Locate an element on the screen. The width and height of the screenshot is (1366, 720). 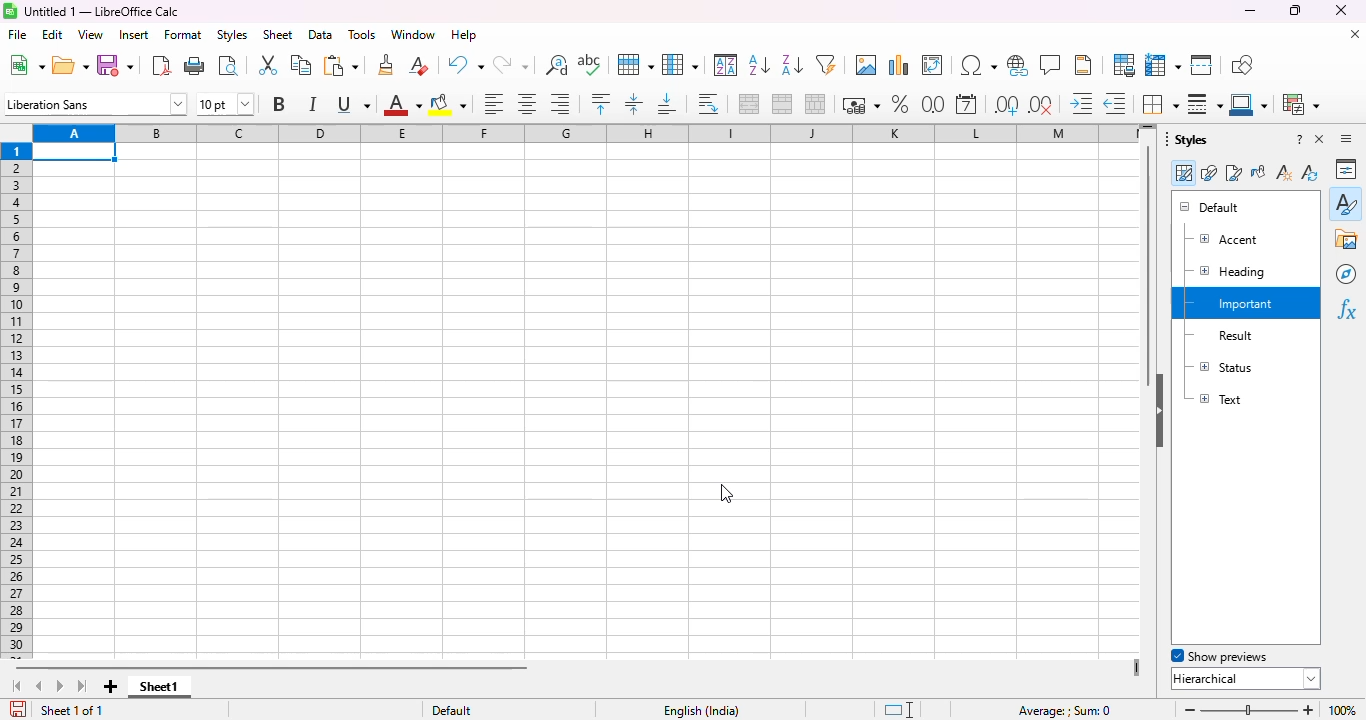
italic is located at coordinates (311, 104).